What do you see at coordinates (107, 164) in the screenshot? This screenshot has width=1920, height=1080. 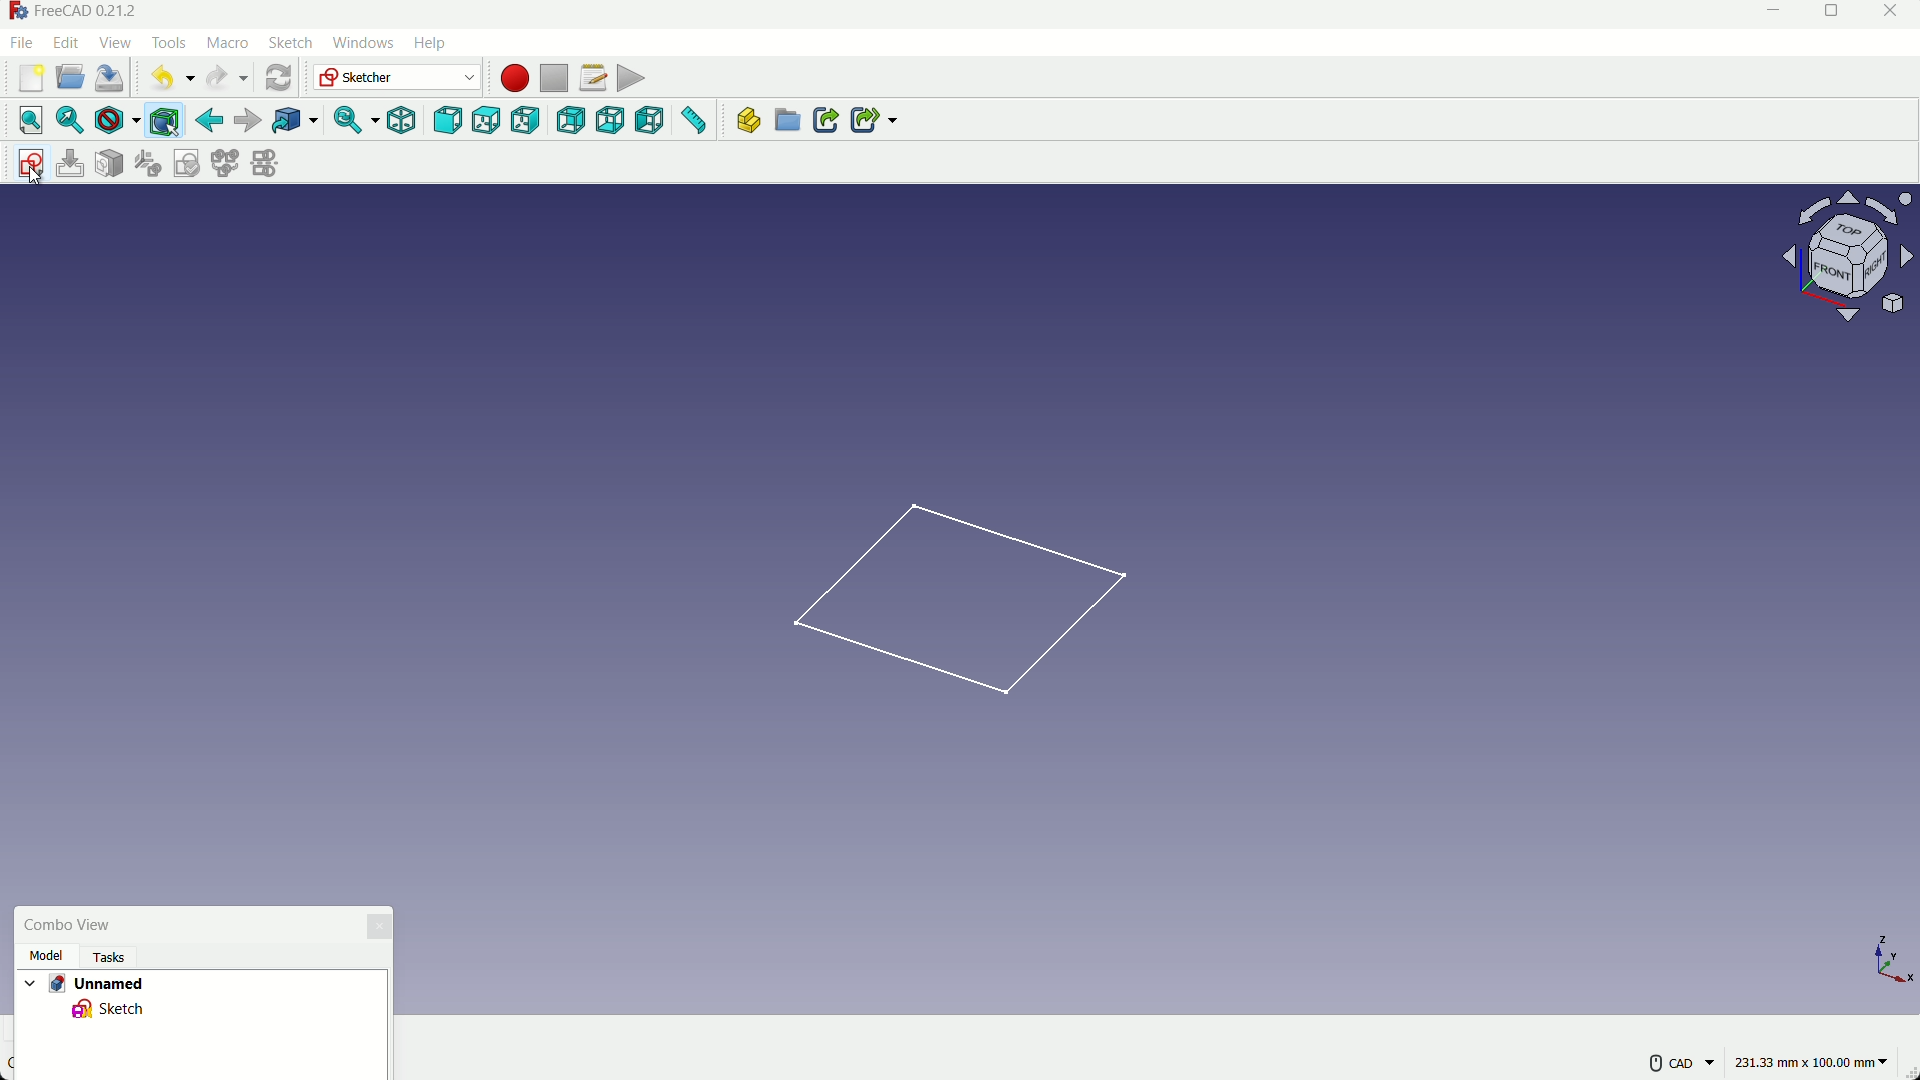 I see `mark sketch to face` at bounding box center [107, 164].